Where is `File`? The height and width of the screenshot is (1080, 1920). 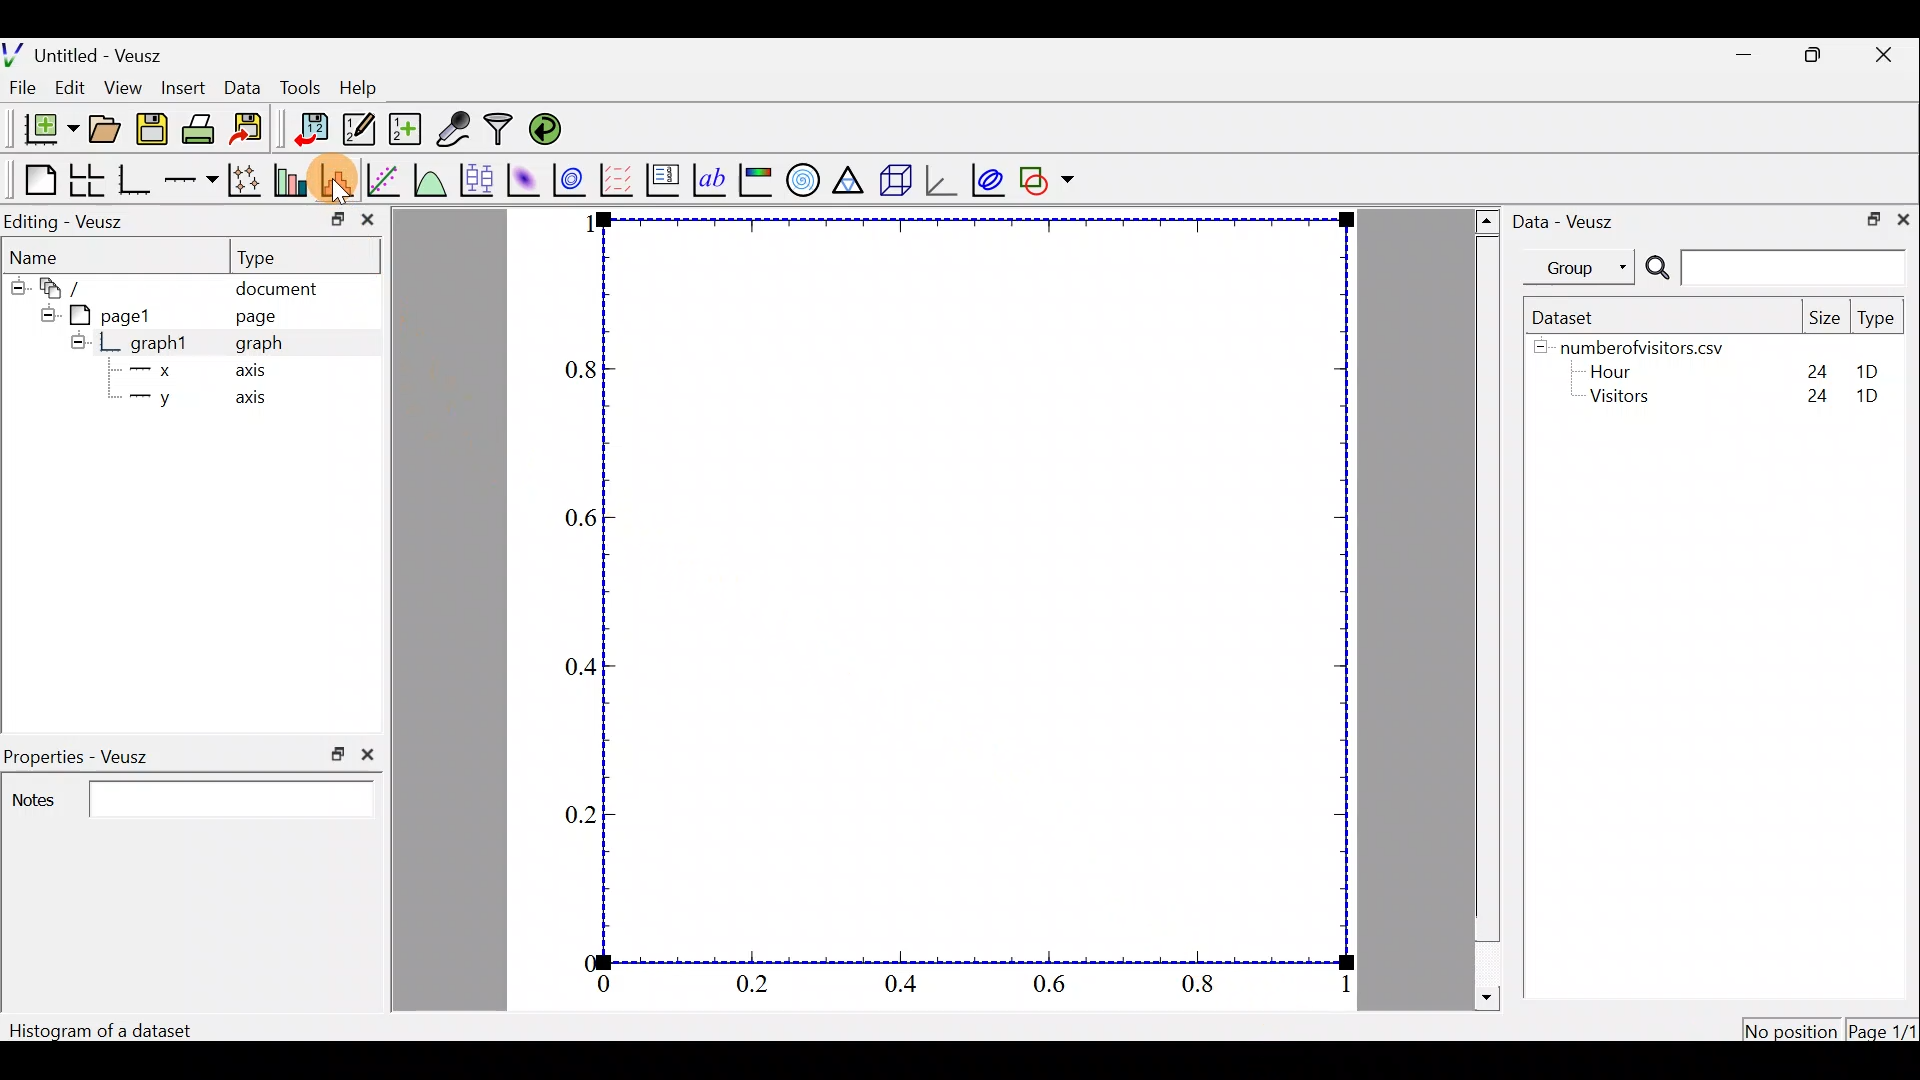
File is located at coordinates (23, 88).